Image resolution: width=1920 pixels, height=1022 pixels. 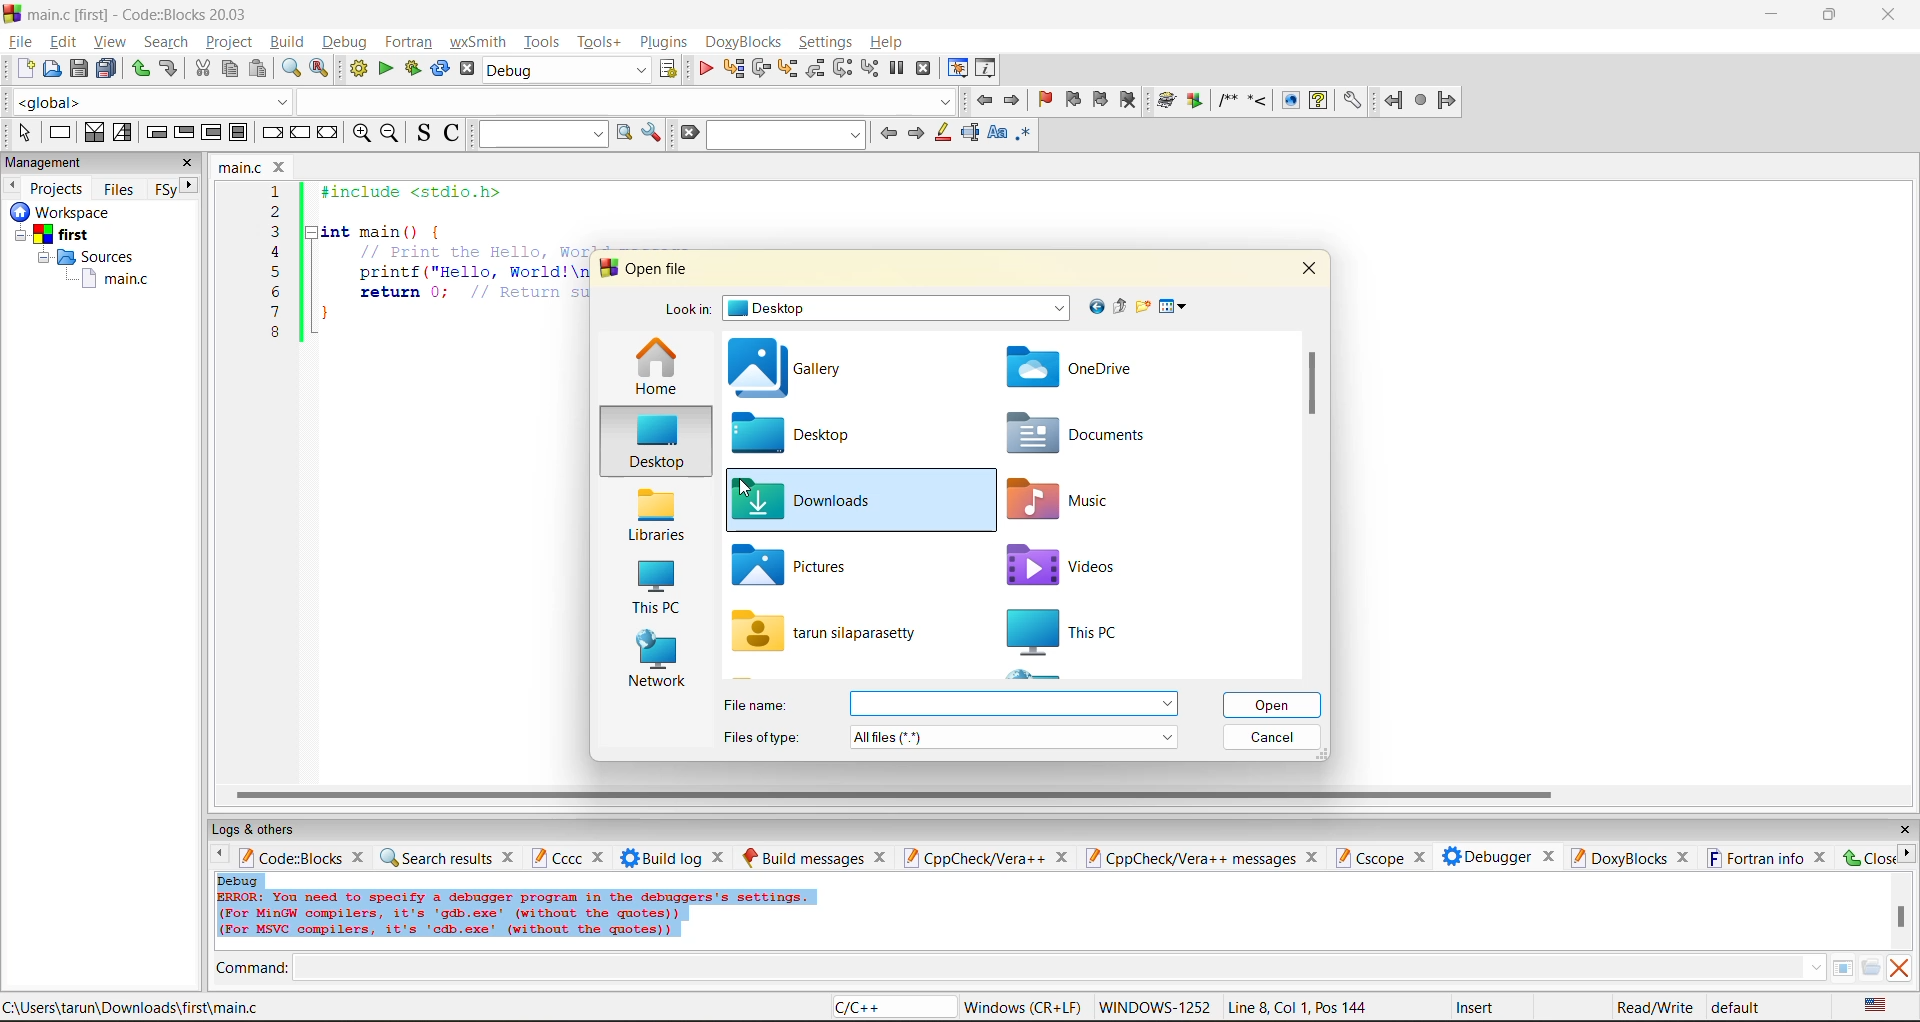 What do you see at coordinates (80, 69) in the screenshot?
I see `save` at bounding box center [80, 69].